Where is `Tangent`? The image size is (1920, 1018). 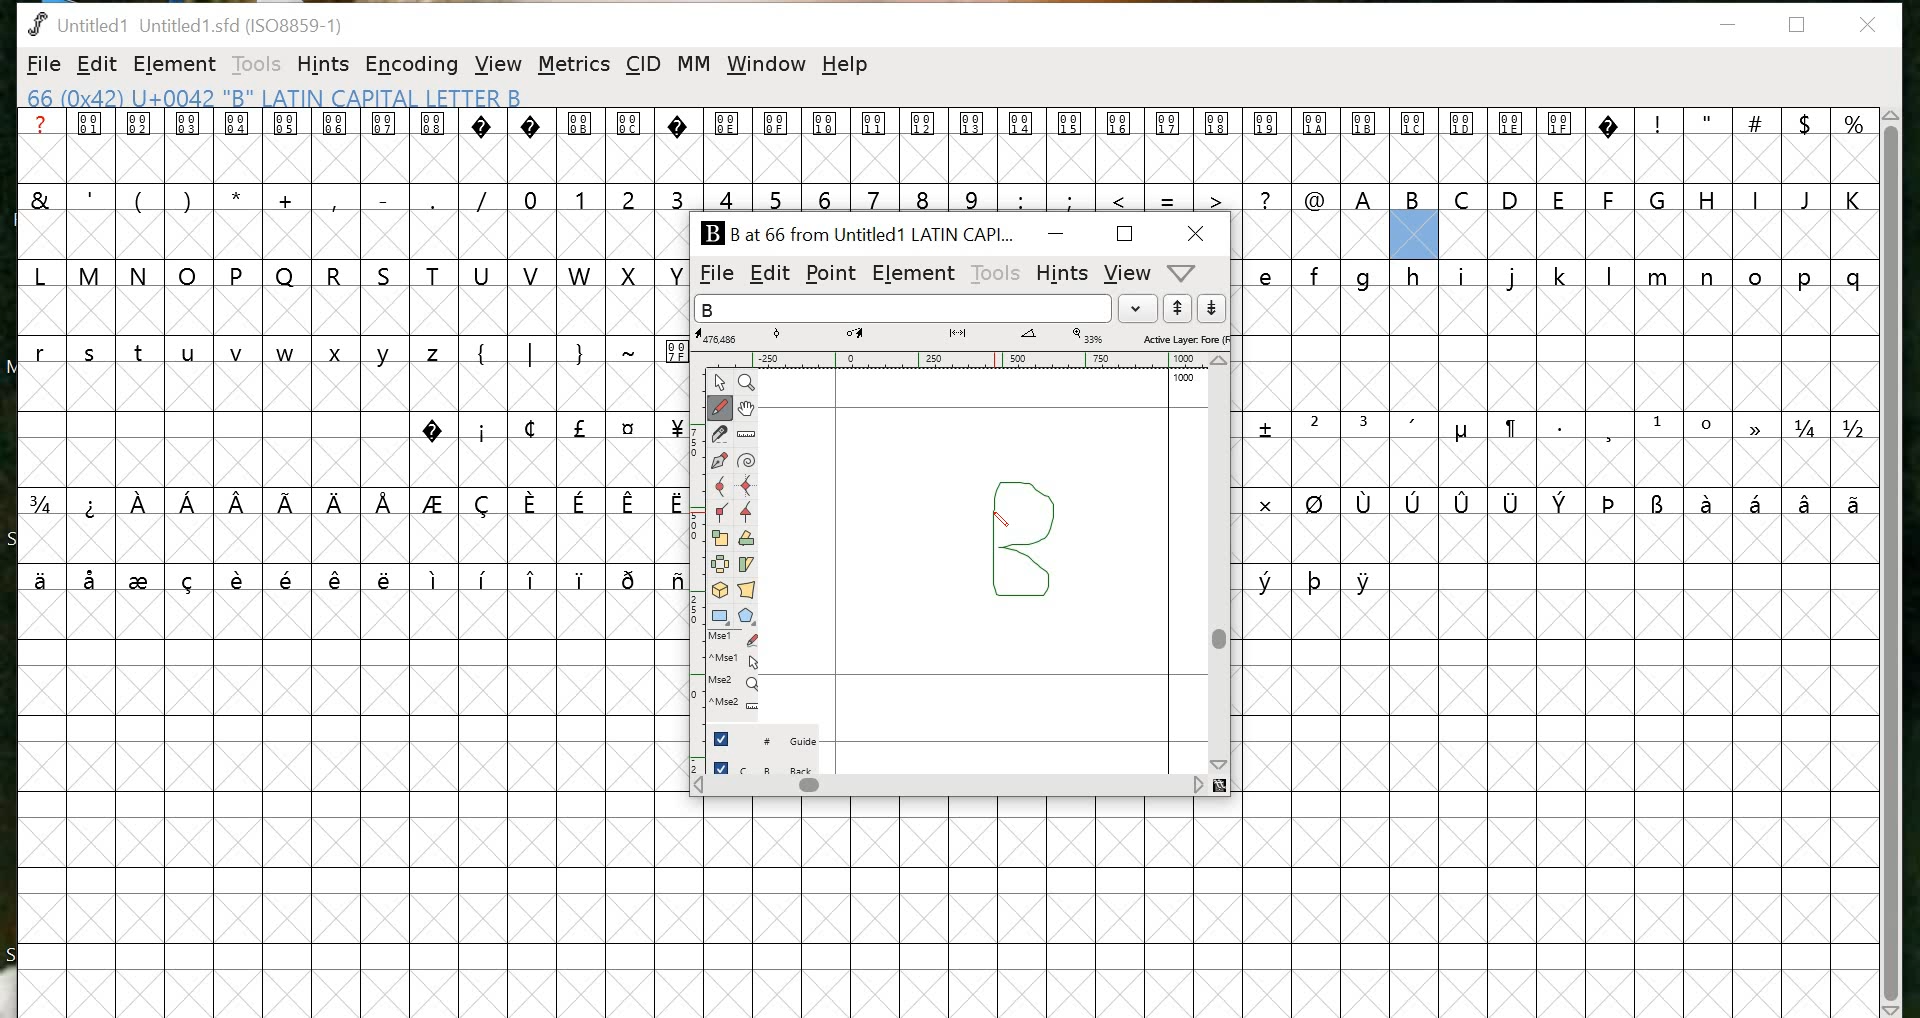 Tangent is located at coordinates (751, 514).